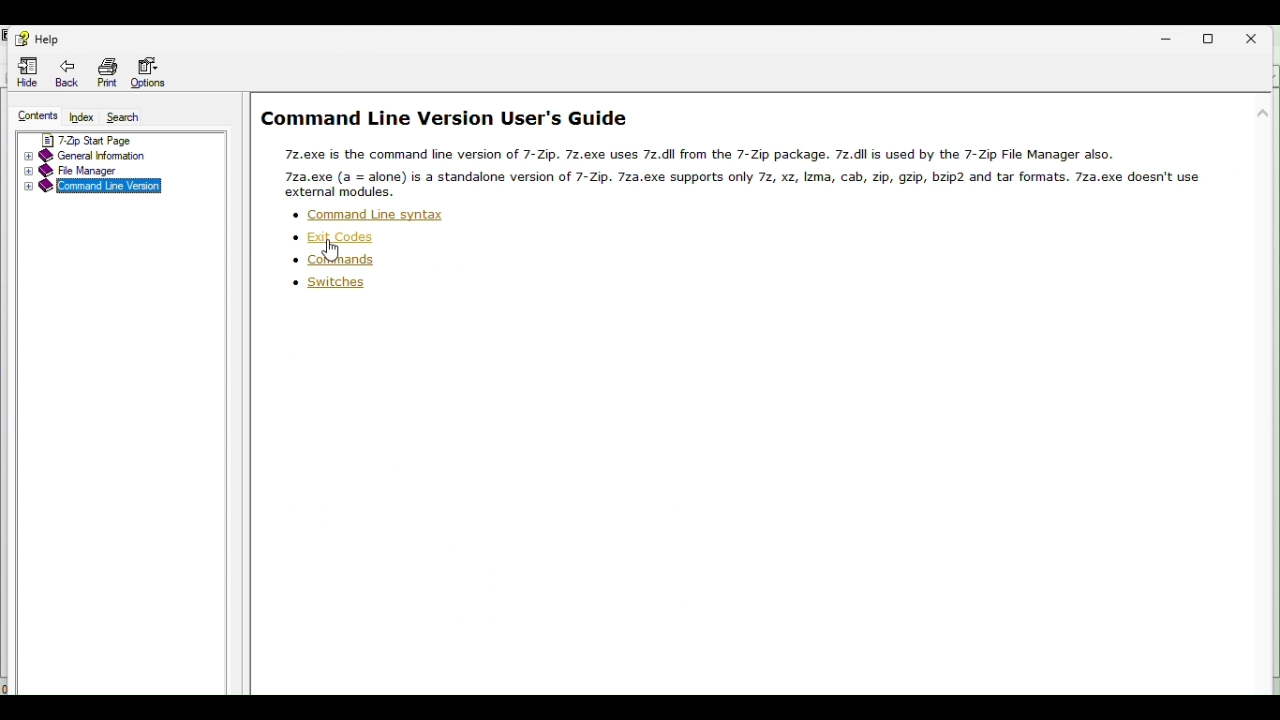 The image size is (1280, 720). I want to click on Commands, so click(339, 263).